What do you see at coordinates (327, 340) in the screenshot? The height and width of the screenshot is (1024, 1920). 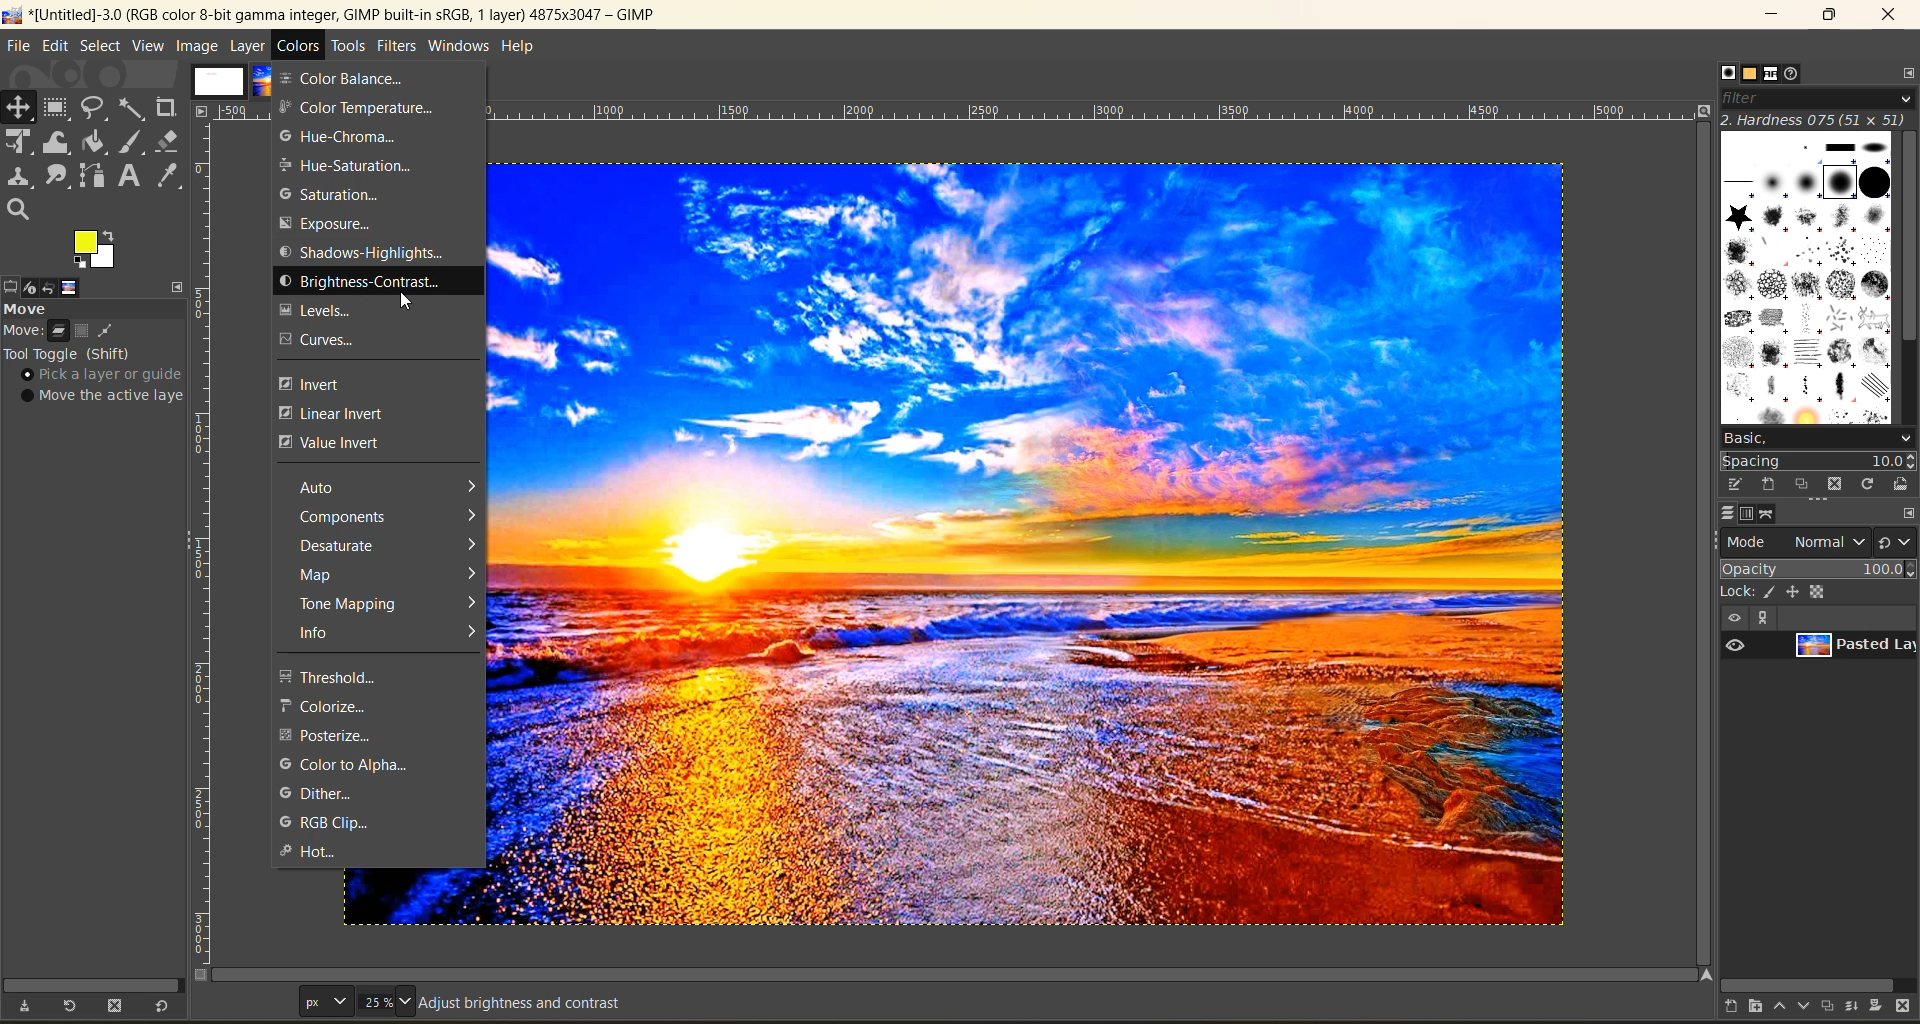 I see `curves` at bounding box center [327, 340].